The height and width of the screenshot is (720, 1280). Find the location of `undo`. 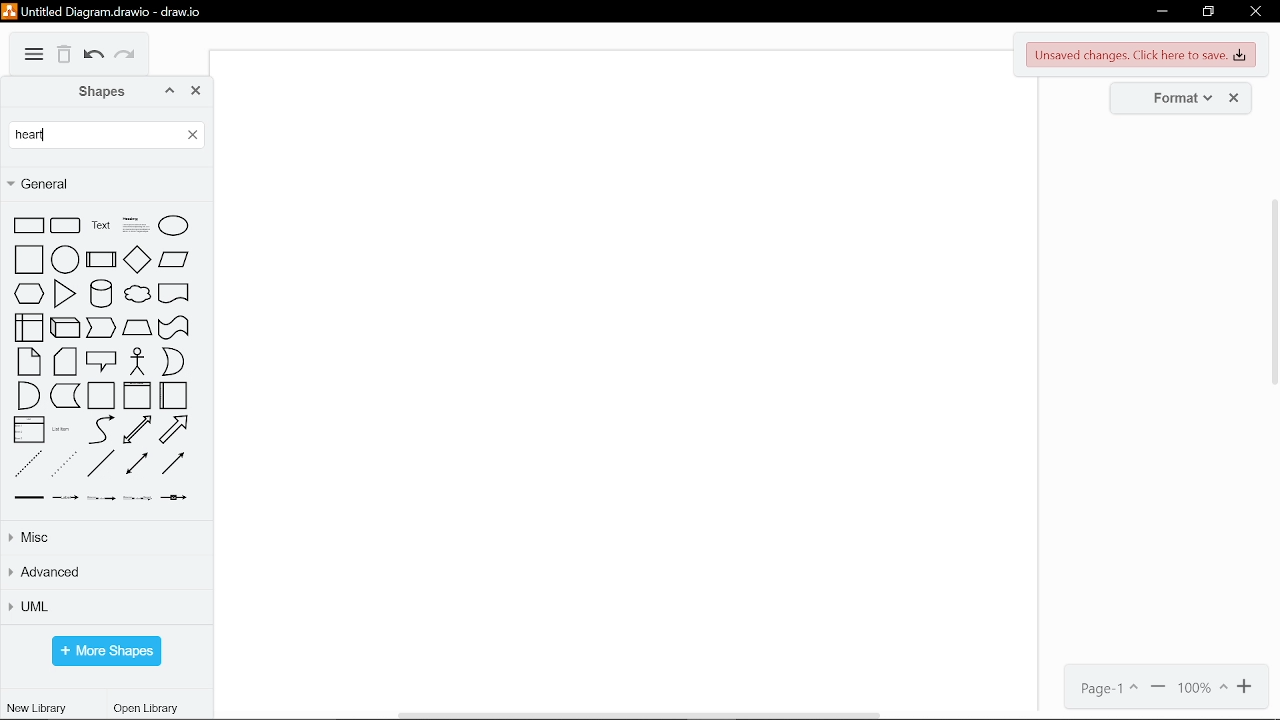

undo is located at coordinates (94, 57).